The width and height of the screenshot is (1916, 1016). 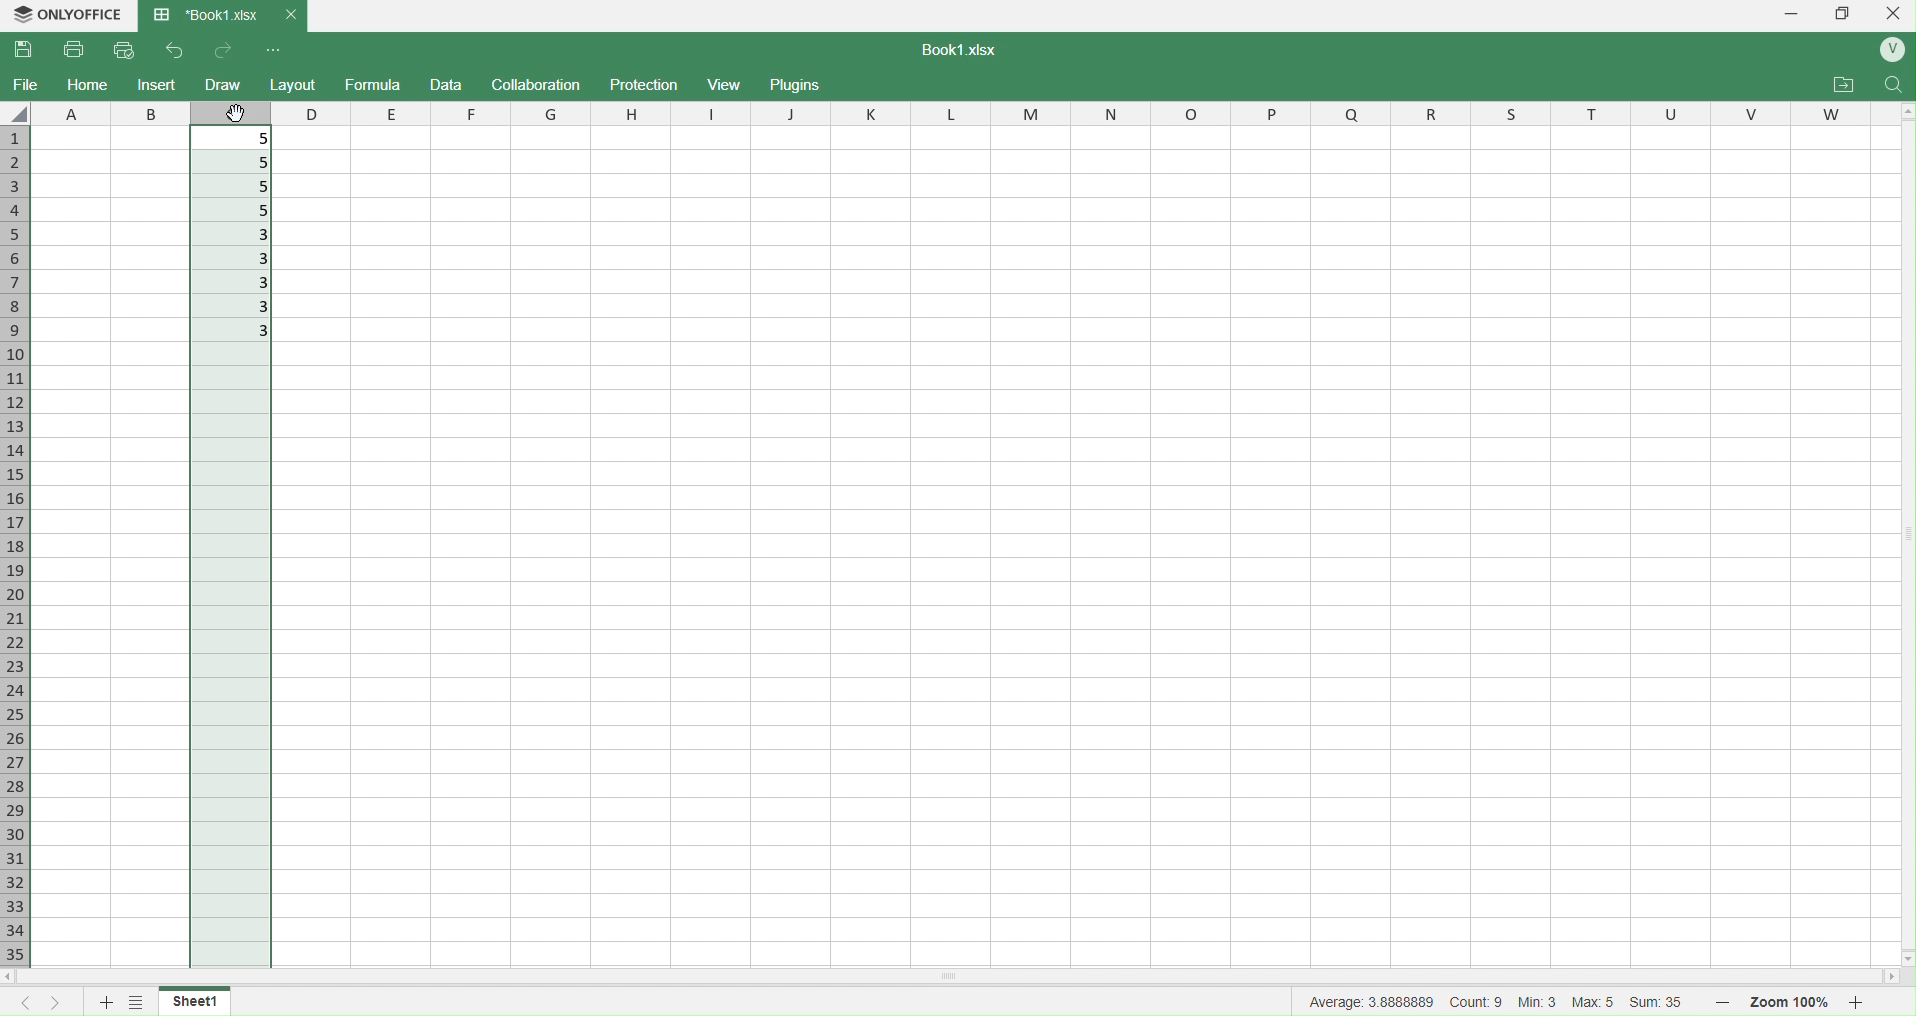 What do you see at coordinates (1891, 86) in the screenshot?
I see `Find` at bounding box center [1891, 86].